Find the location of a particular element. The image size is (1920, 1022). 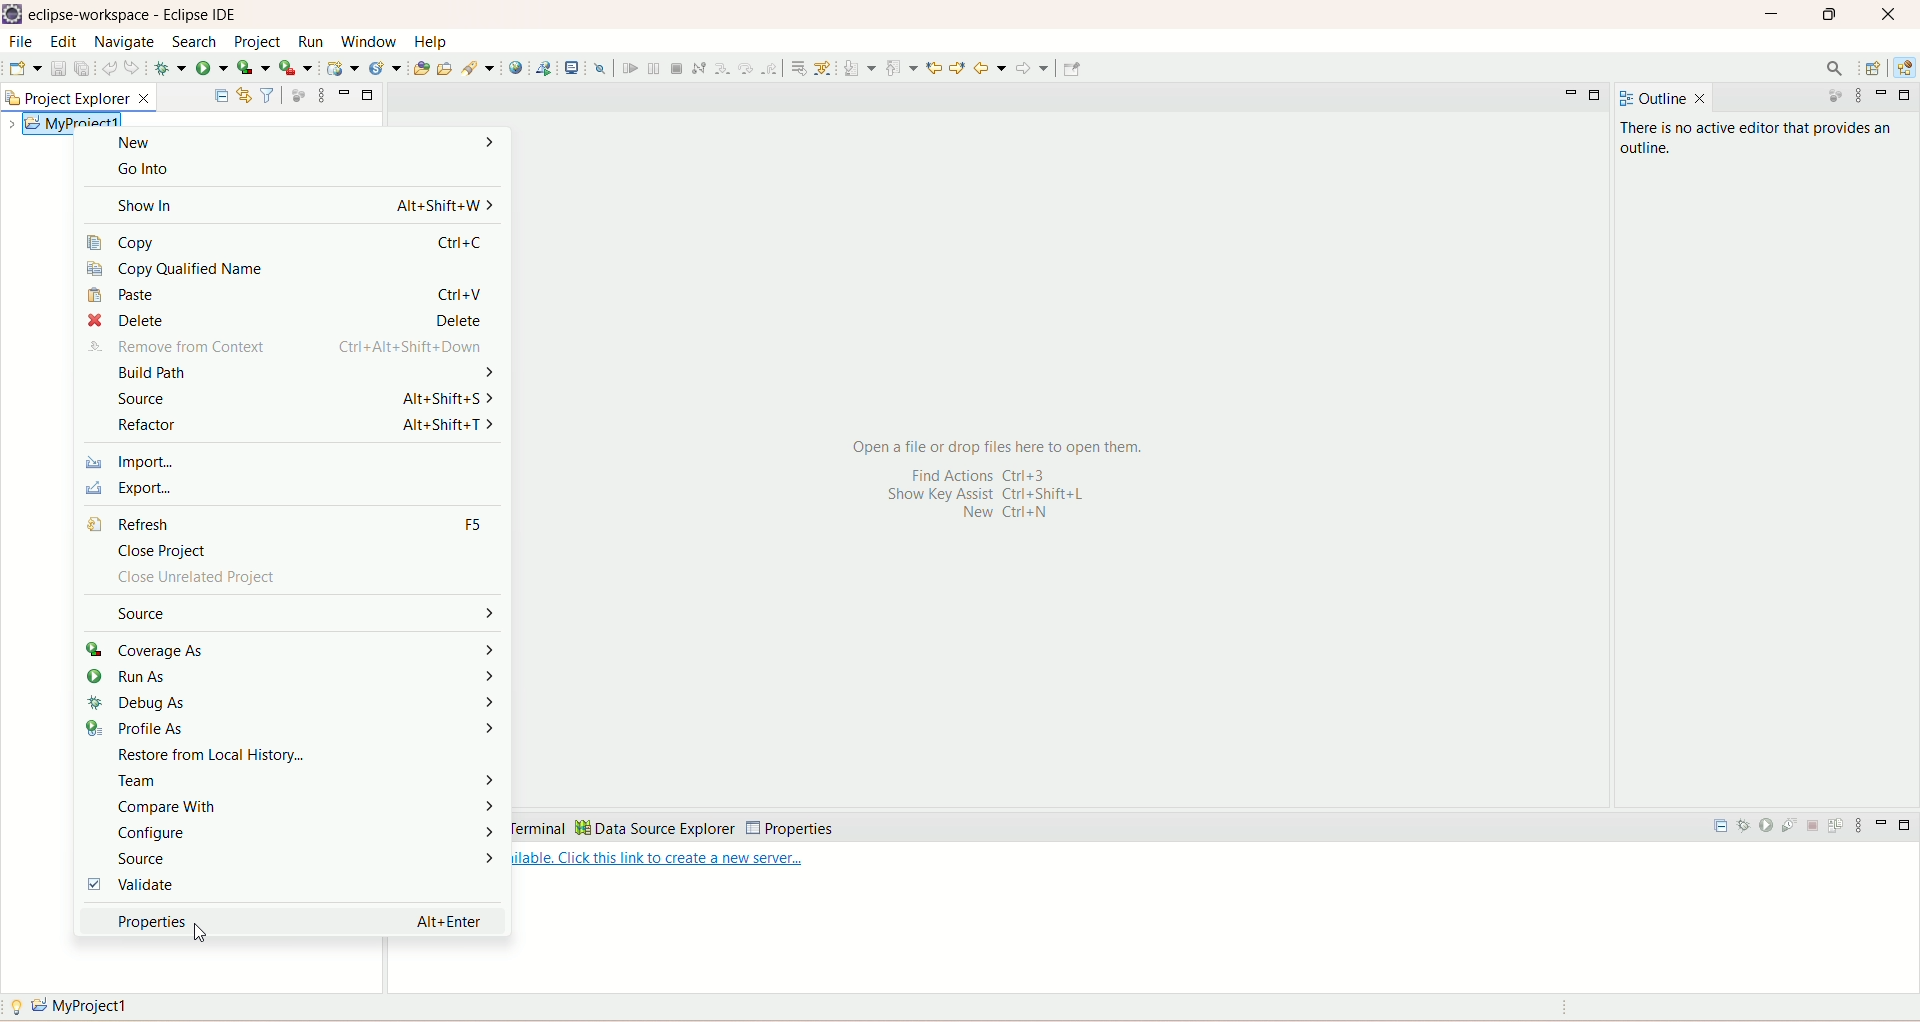

previous edit location is located at coordinates (957, 69).